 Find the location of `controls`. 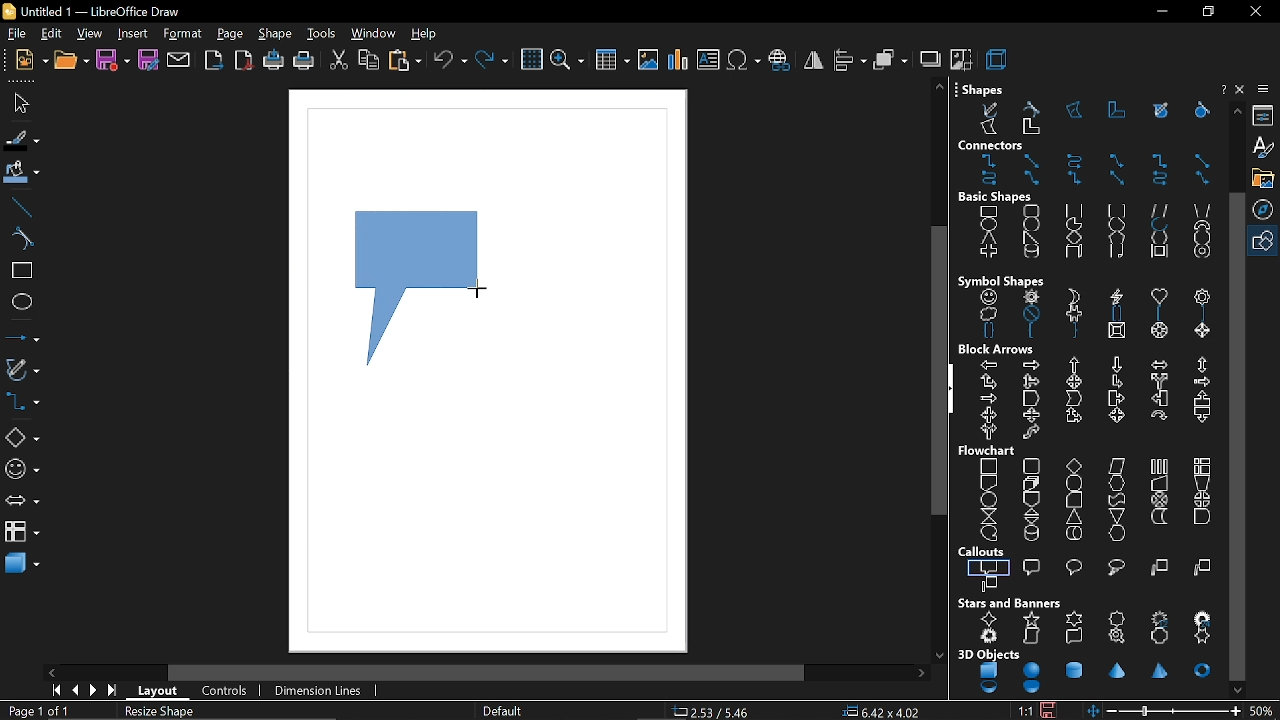

controls is located at coordinates (223, 692).